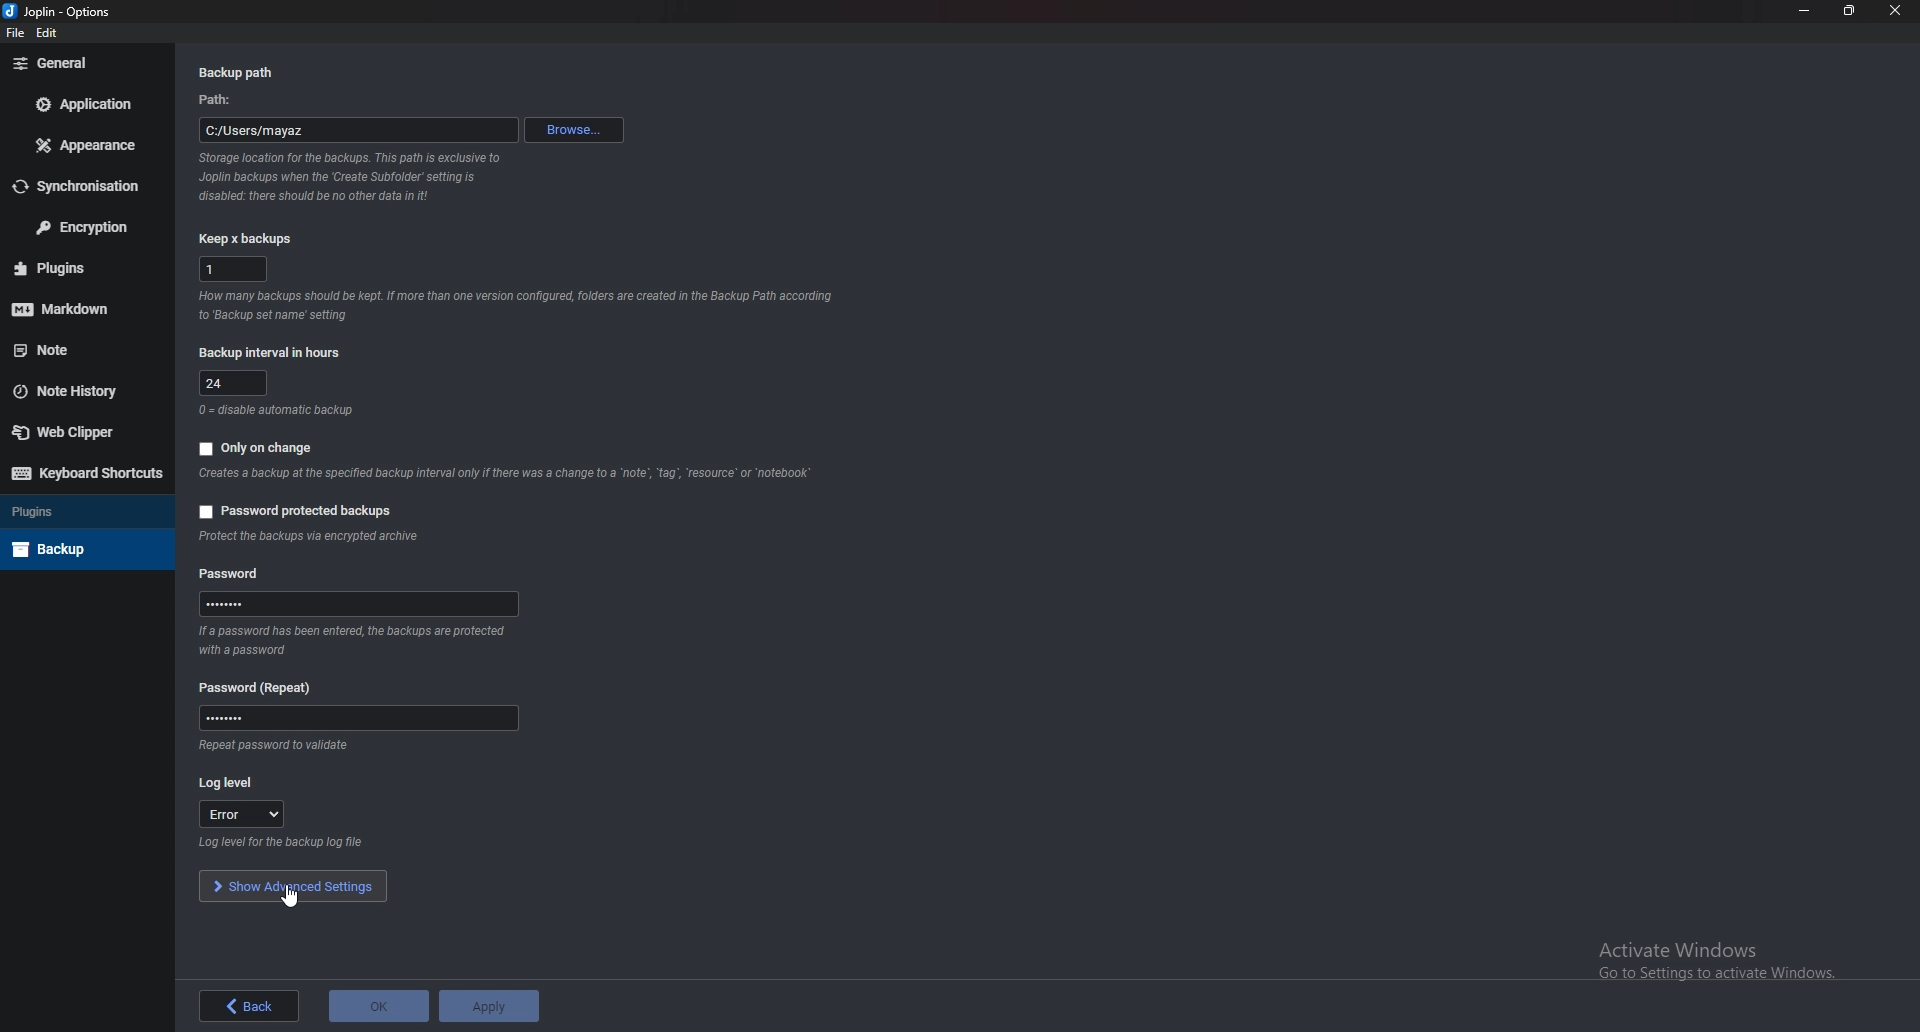 The height and width of the screenshot is (1032, 1920). What do you see at coordinates (1895, 12) in the screenshot?
I see `close` at bounding box center [1895, 12].